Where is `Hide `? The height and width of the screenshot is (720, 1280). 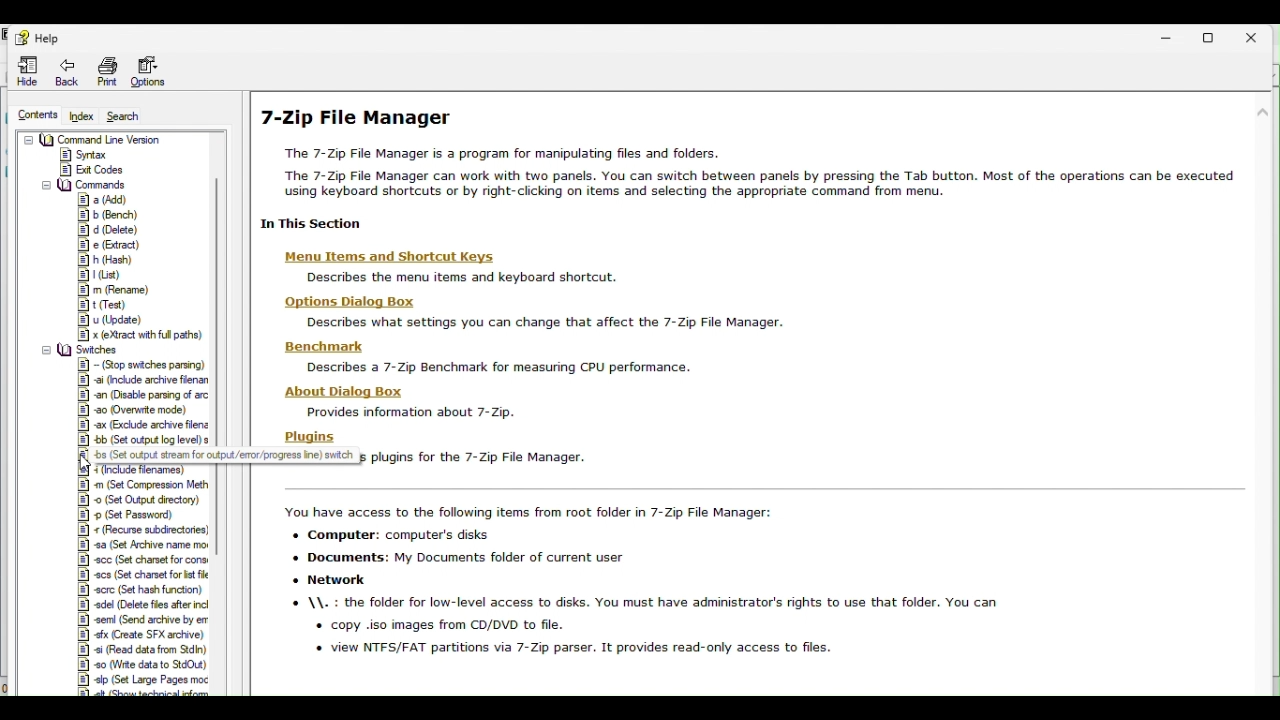
Hide  is located at coordinates (23, 72).